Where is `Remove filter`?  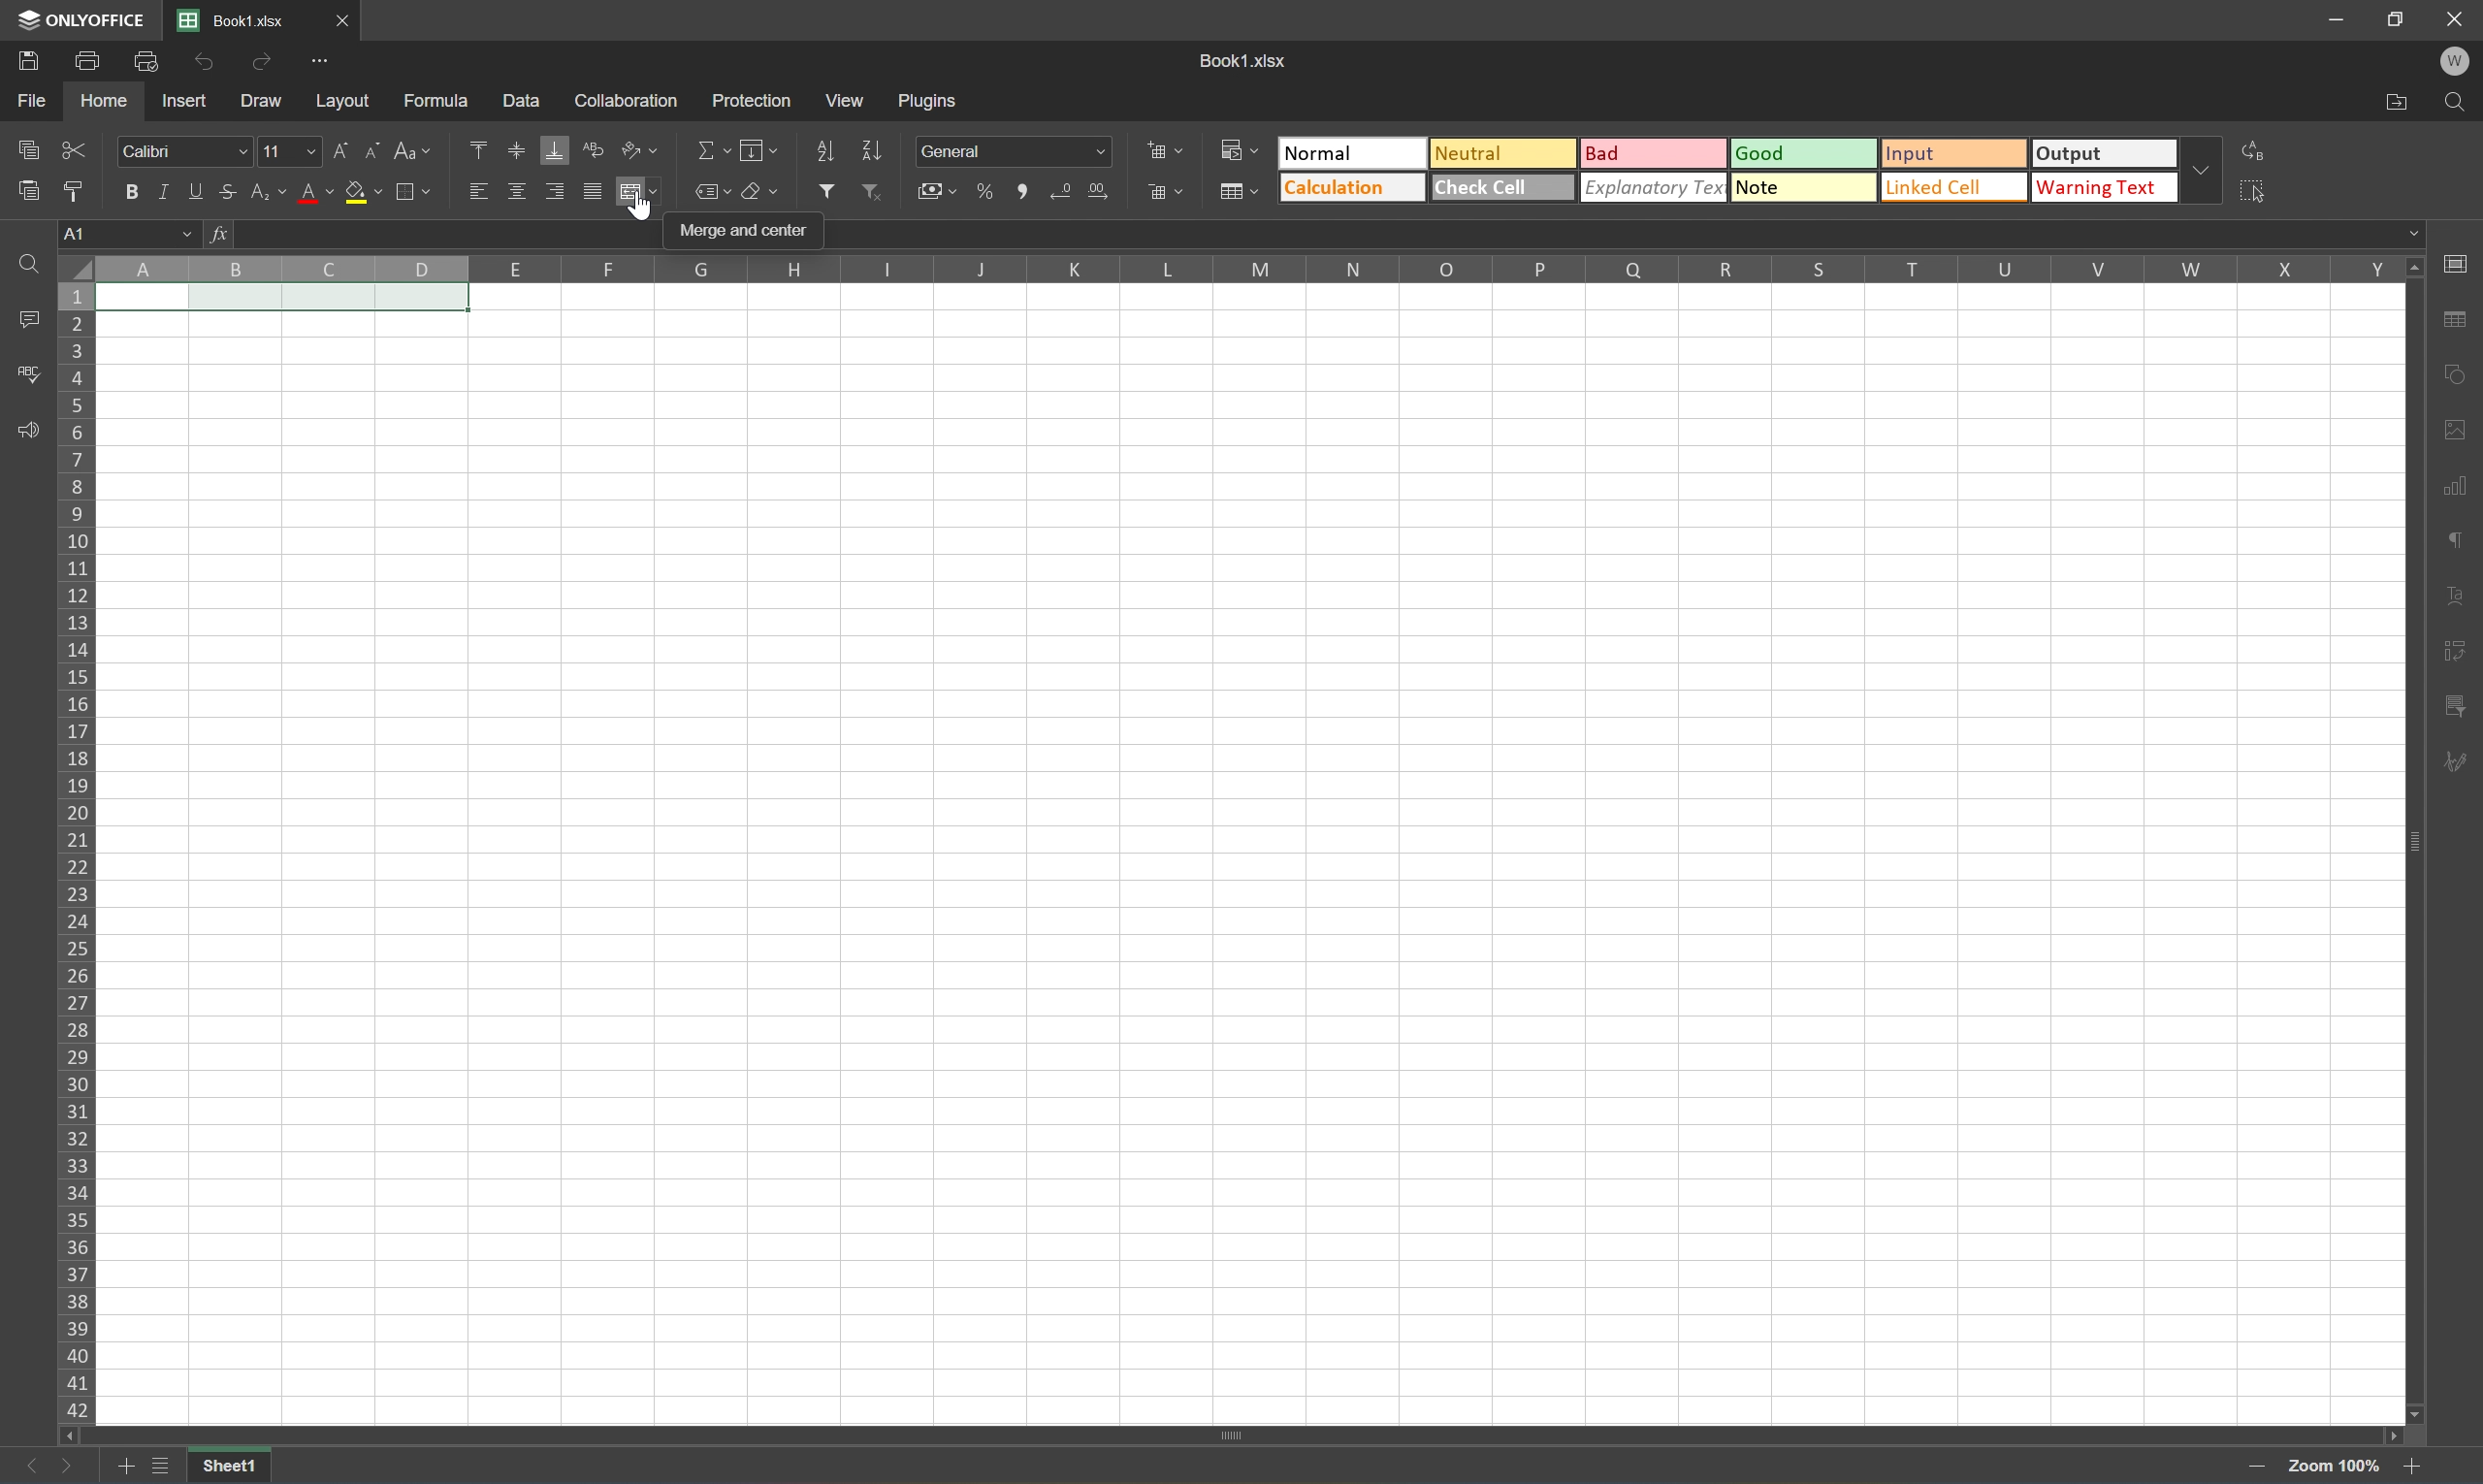
Remove filter is located at coordinates (871, 190).